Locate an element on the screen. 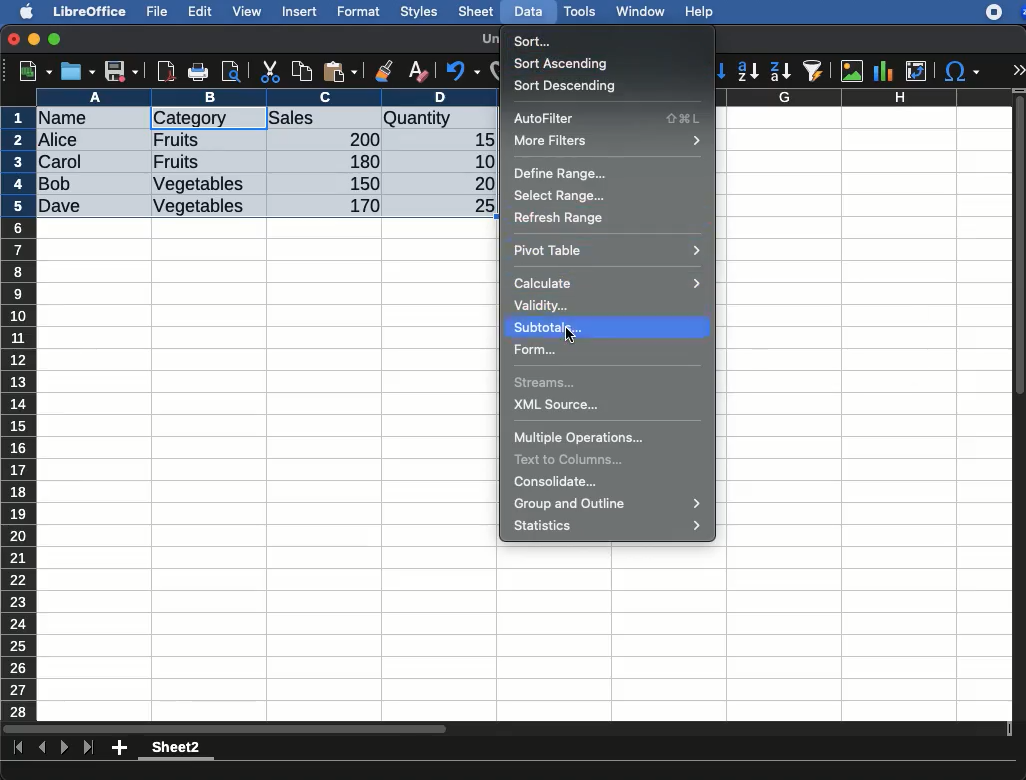 The height and width of the screenshot is (780, 1026). clear formatting is located at coordinates (417, 72).